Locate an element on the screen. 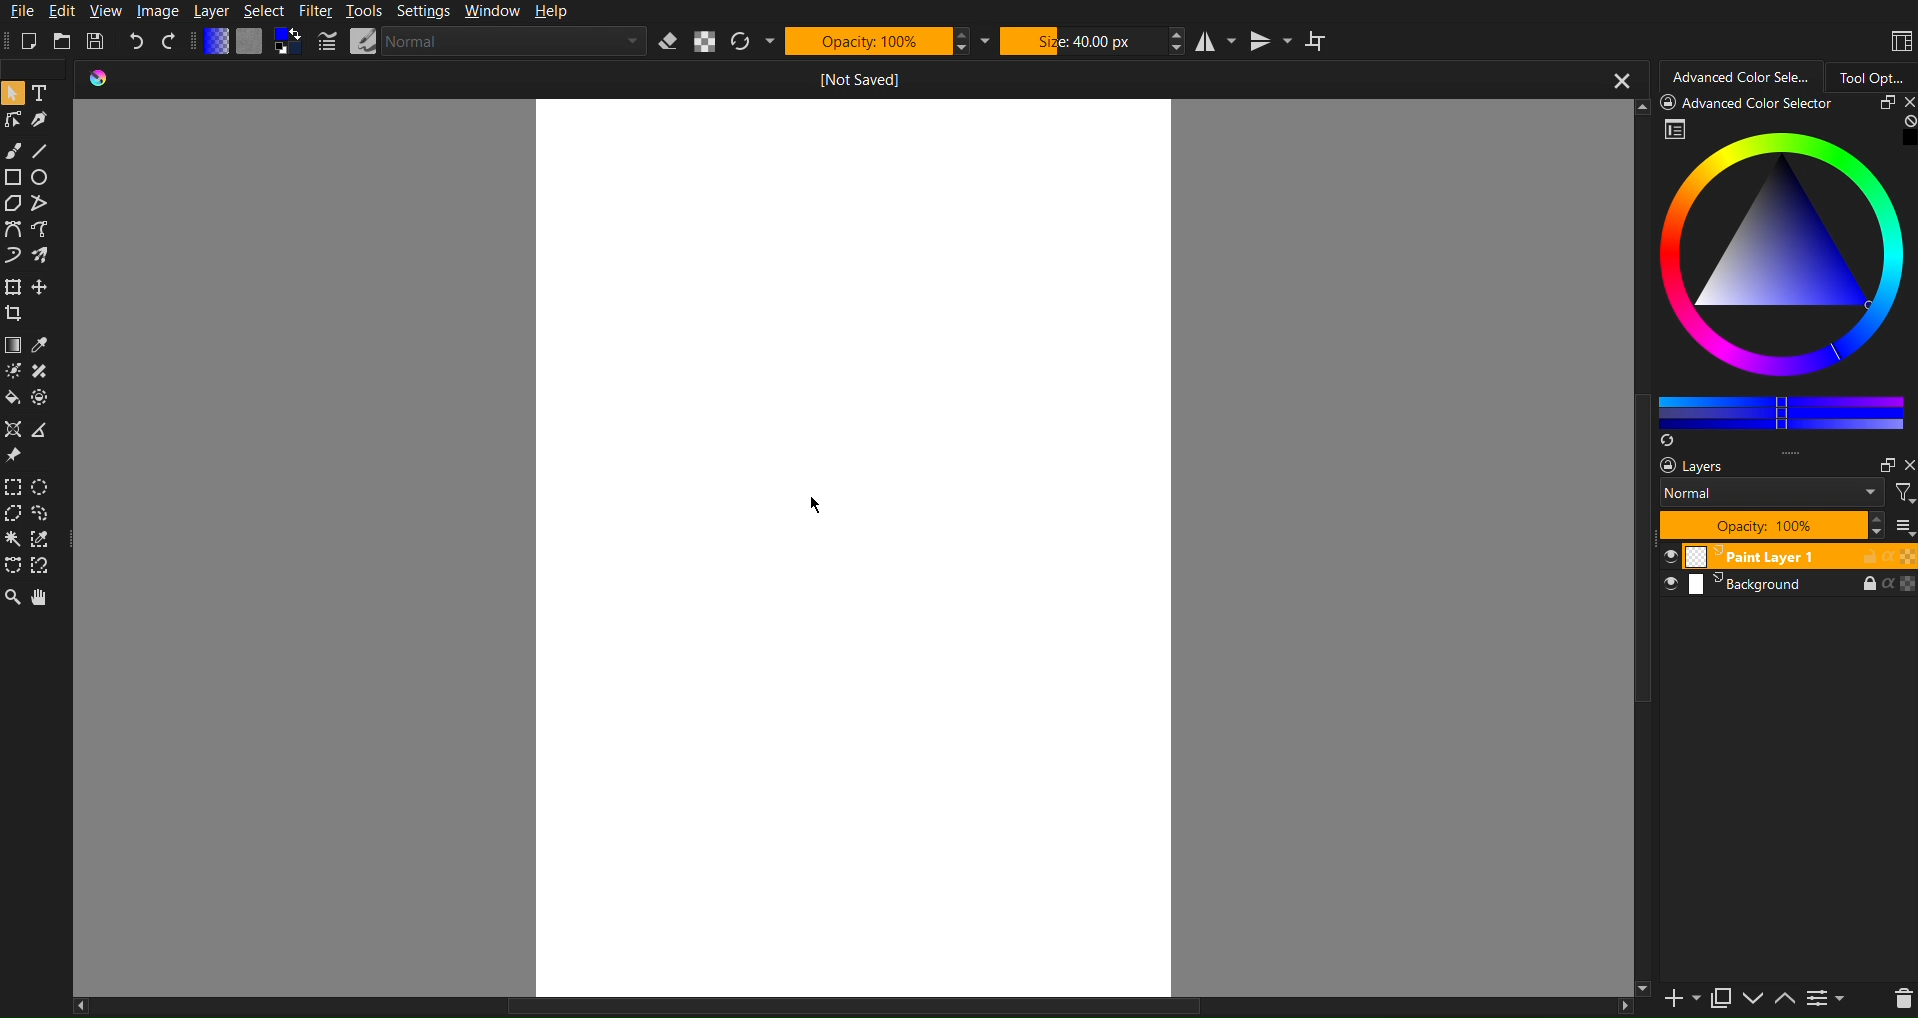  Line is located at coordinates (42, 146).